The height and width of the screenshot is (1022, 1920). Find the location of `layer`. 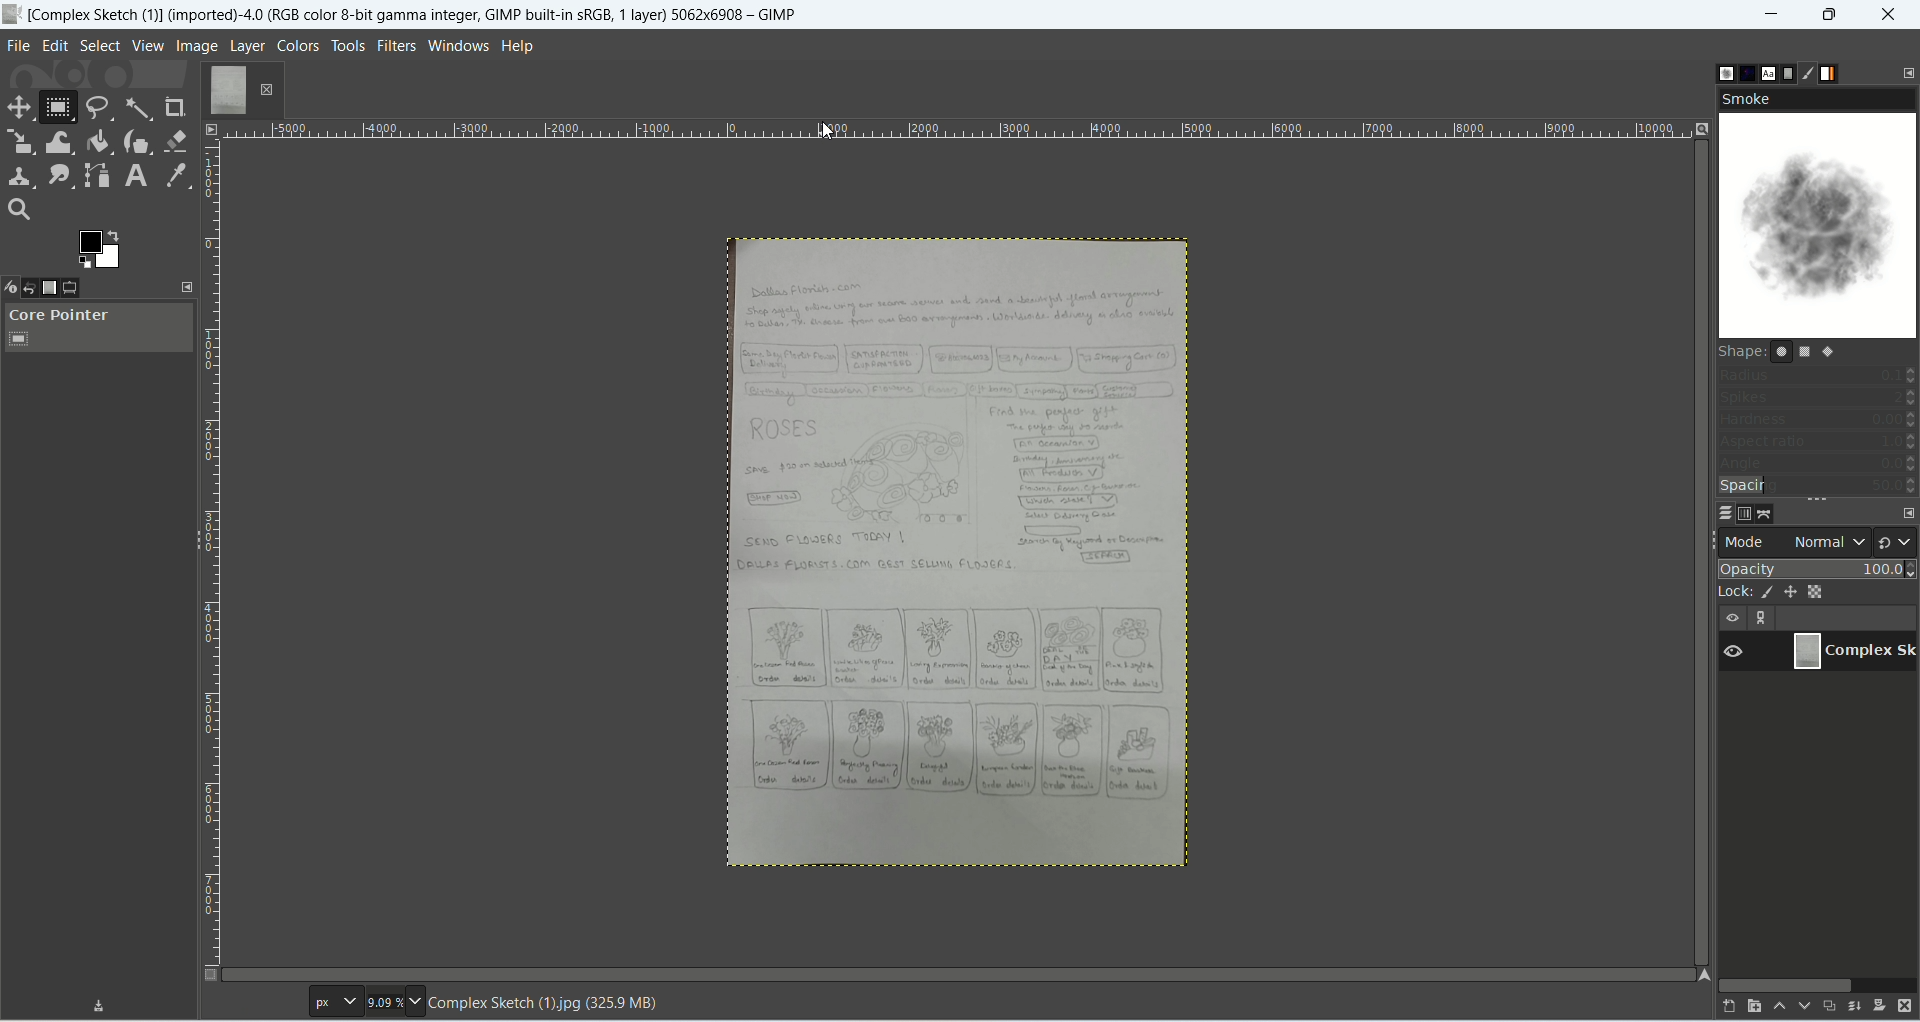

layer is located at coordinates (249, 47).